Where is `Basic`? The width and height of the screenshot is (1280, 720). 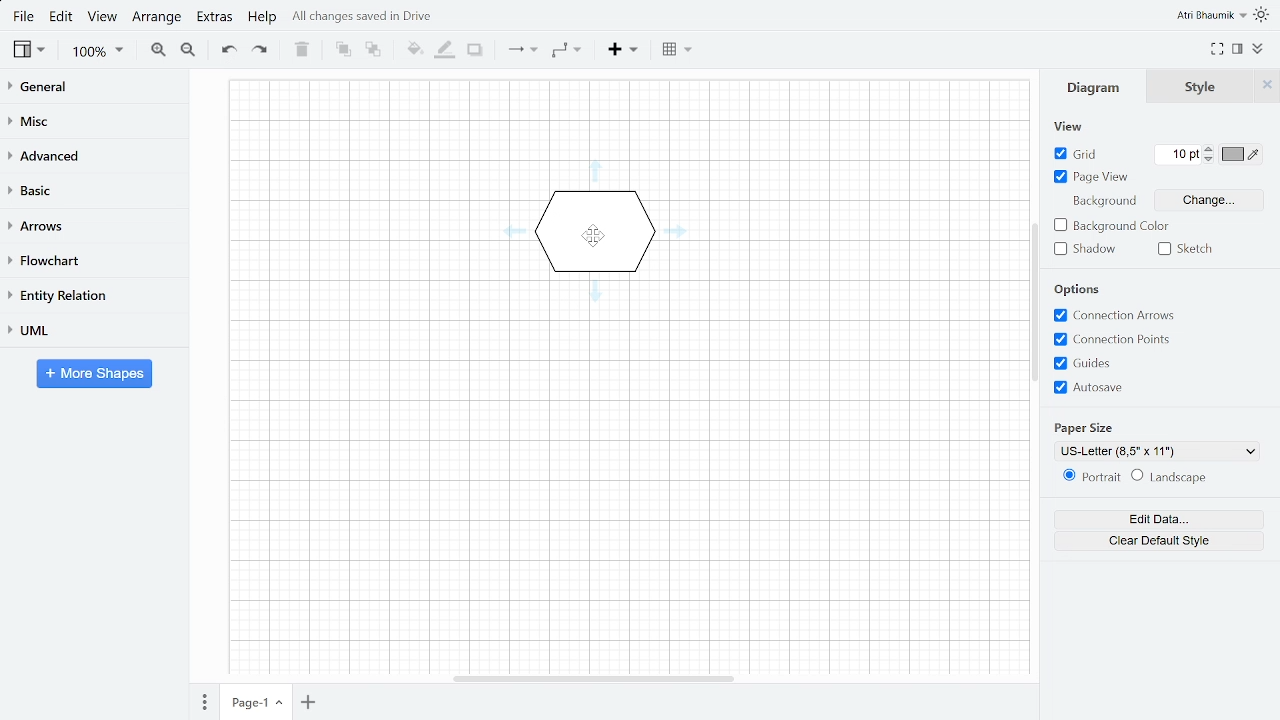 Basic is located at coordinates (93, 190).